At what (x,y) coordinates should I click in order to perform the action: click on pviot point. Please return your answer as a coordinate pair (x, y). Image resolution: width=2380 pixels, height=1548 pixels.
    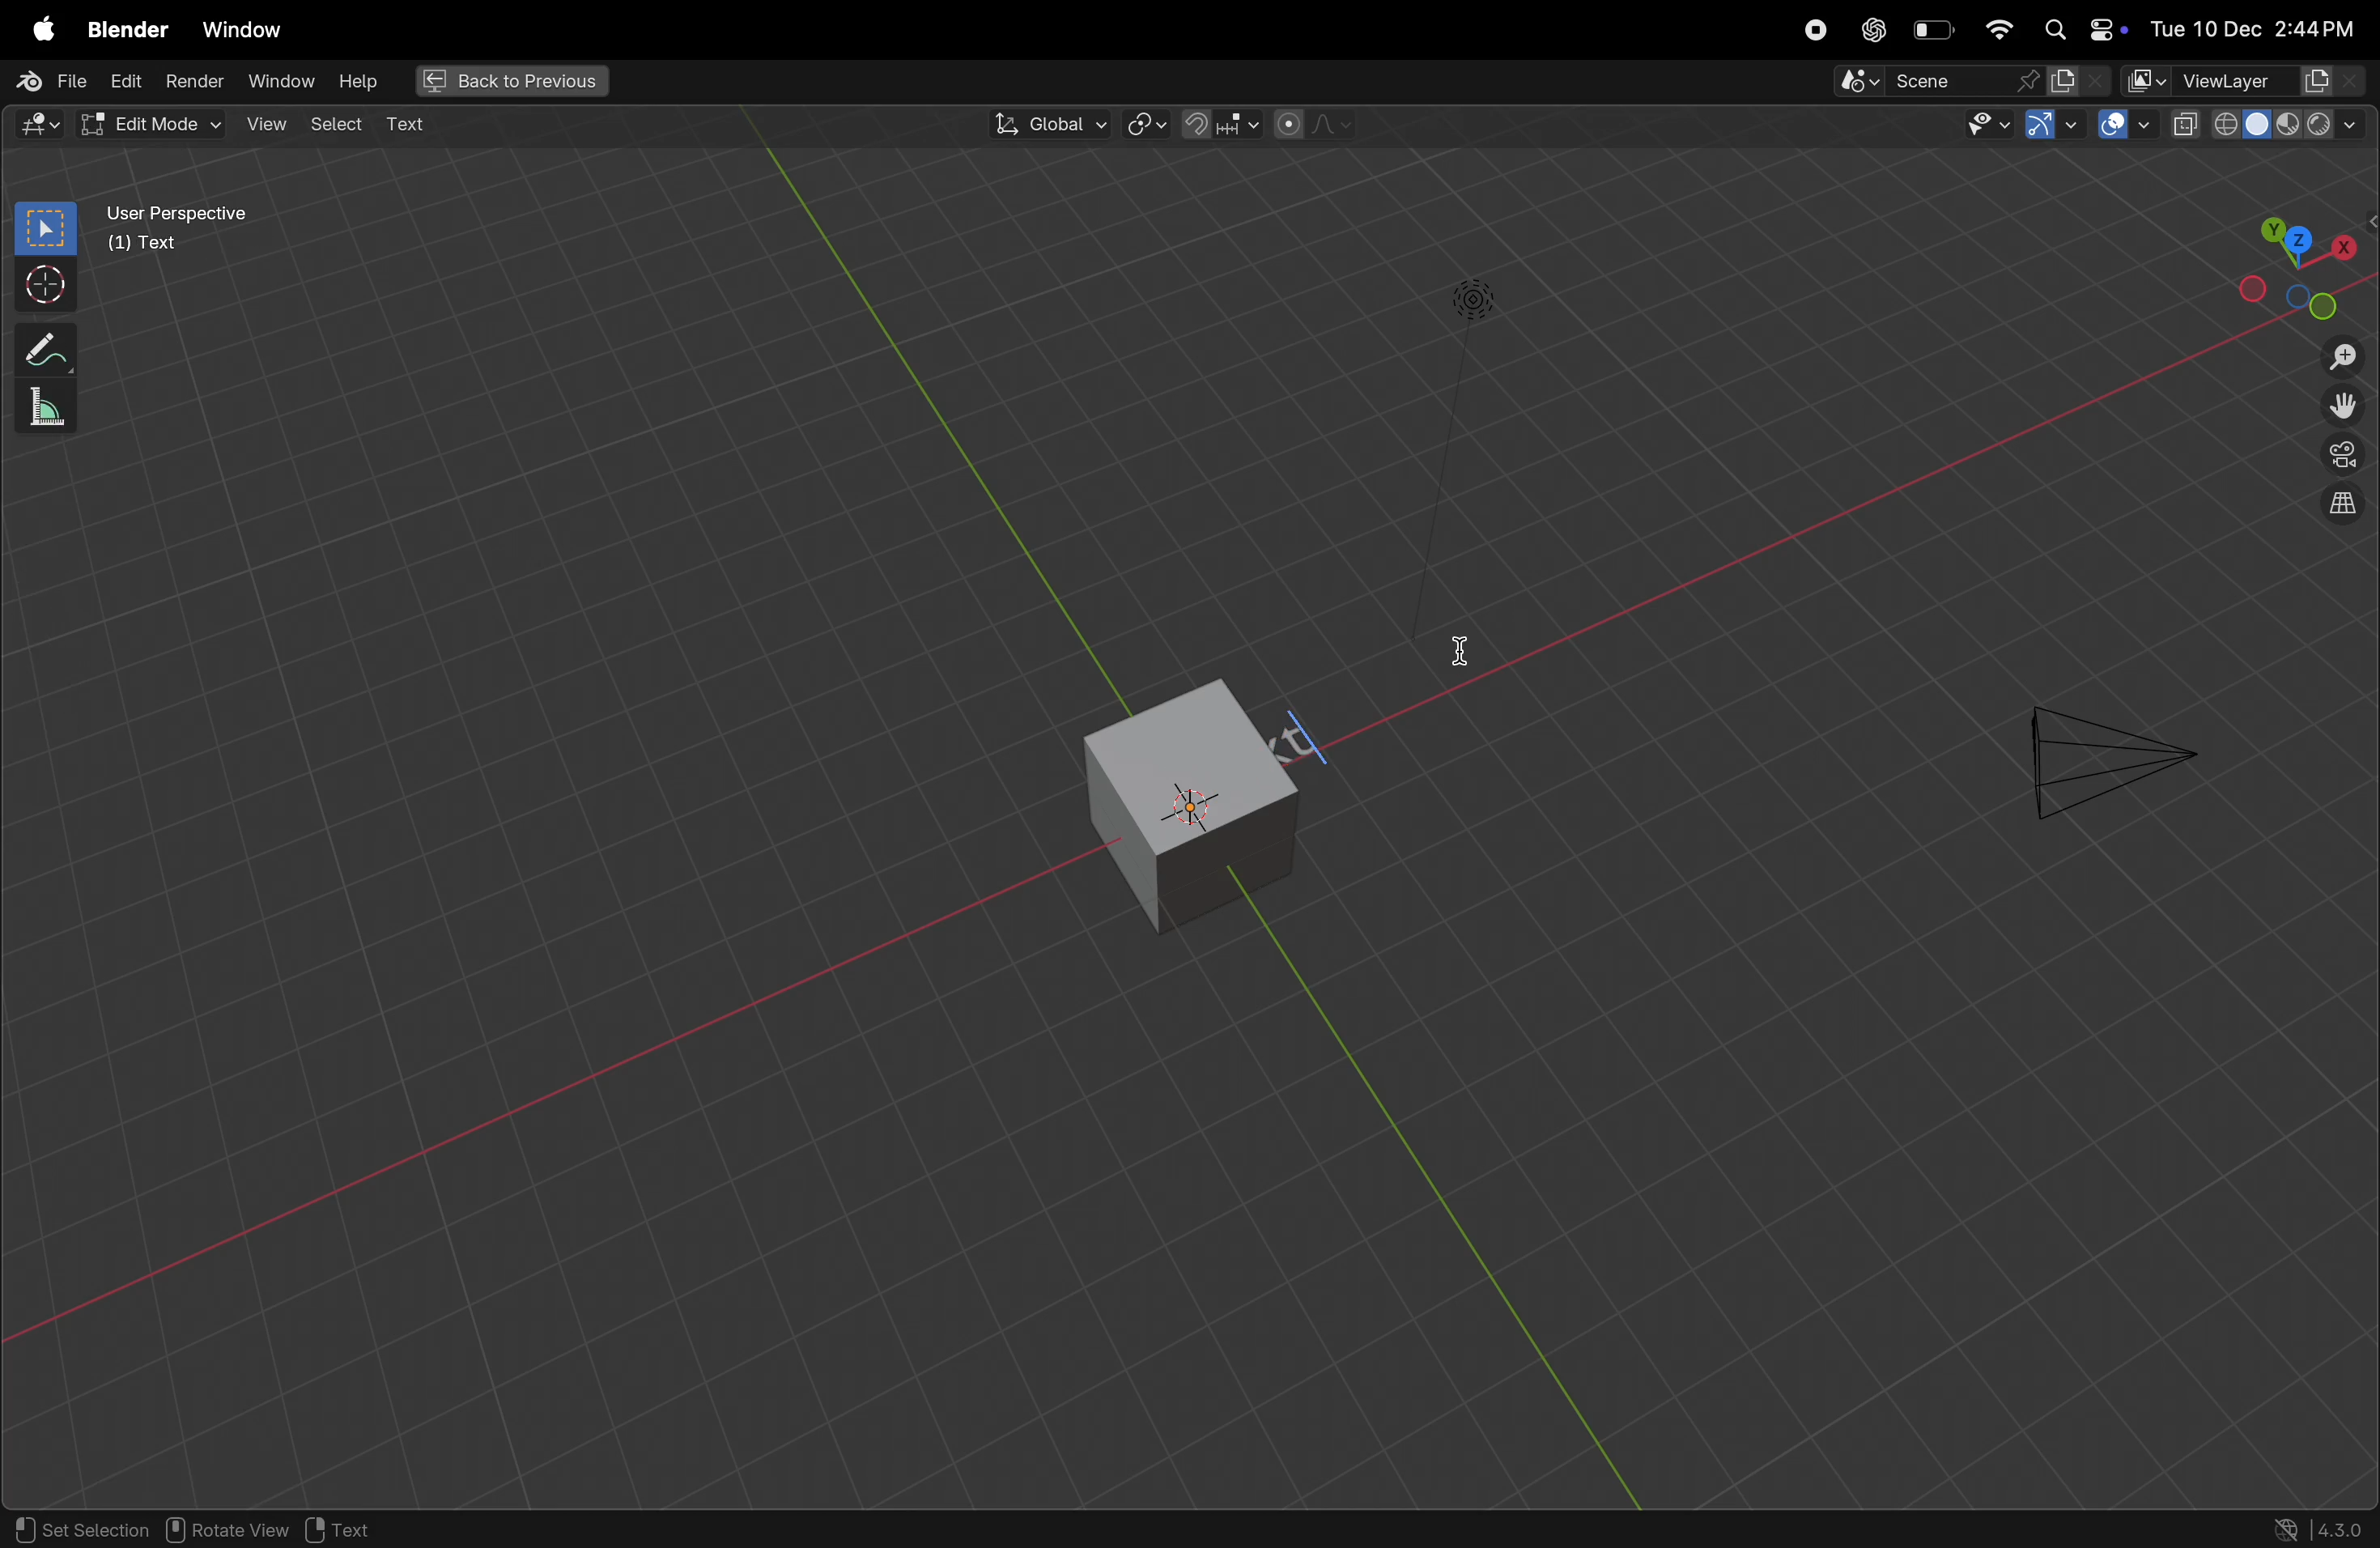
    Looking at the image, I should click on (1141, 127).